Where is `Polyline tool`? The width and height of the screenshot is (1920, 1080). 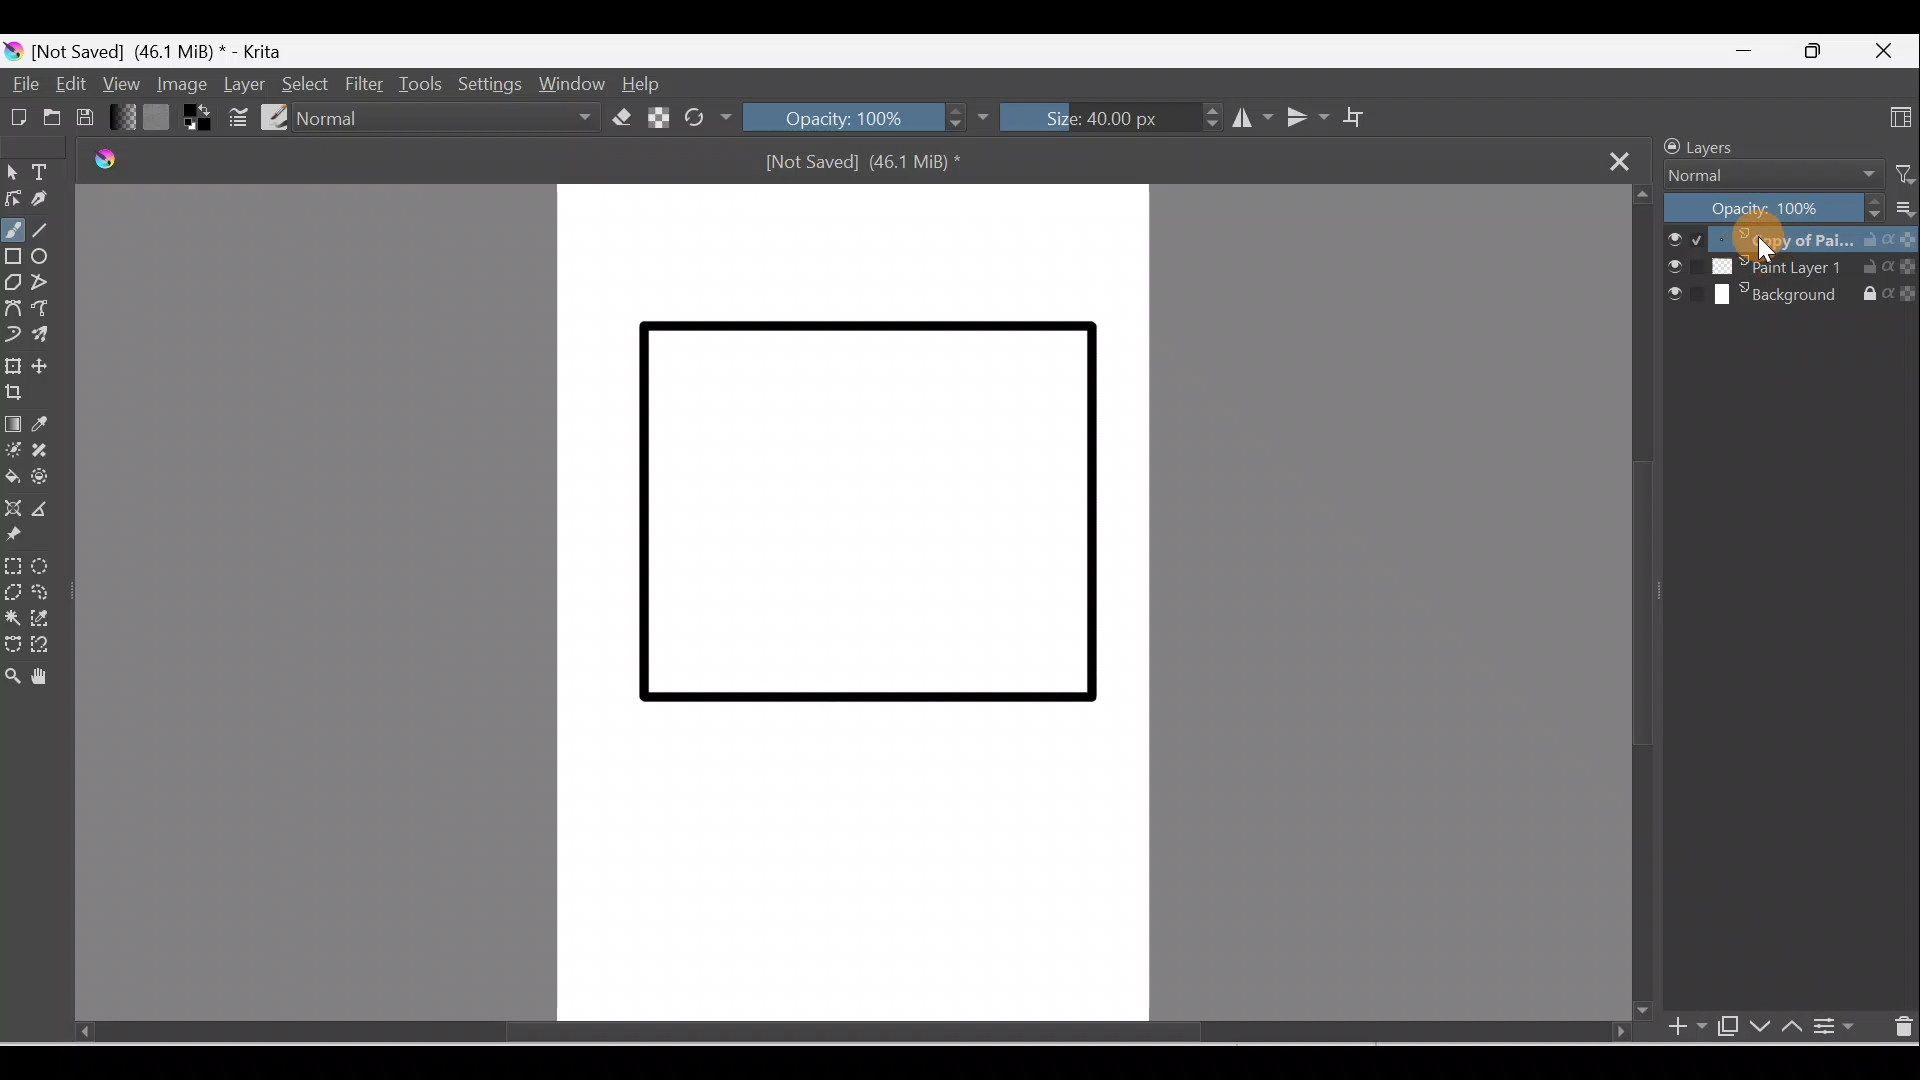
Polyline tool is located at coordinates (49, 285).